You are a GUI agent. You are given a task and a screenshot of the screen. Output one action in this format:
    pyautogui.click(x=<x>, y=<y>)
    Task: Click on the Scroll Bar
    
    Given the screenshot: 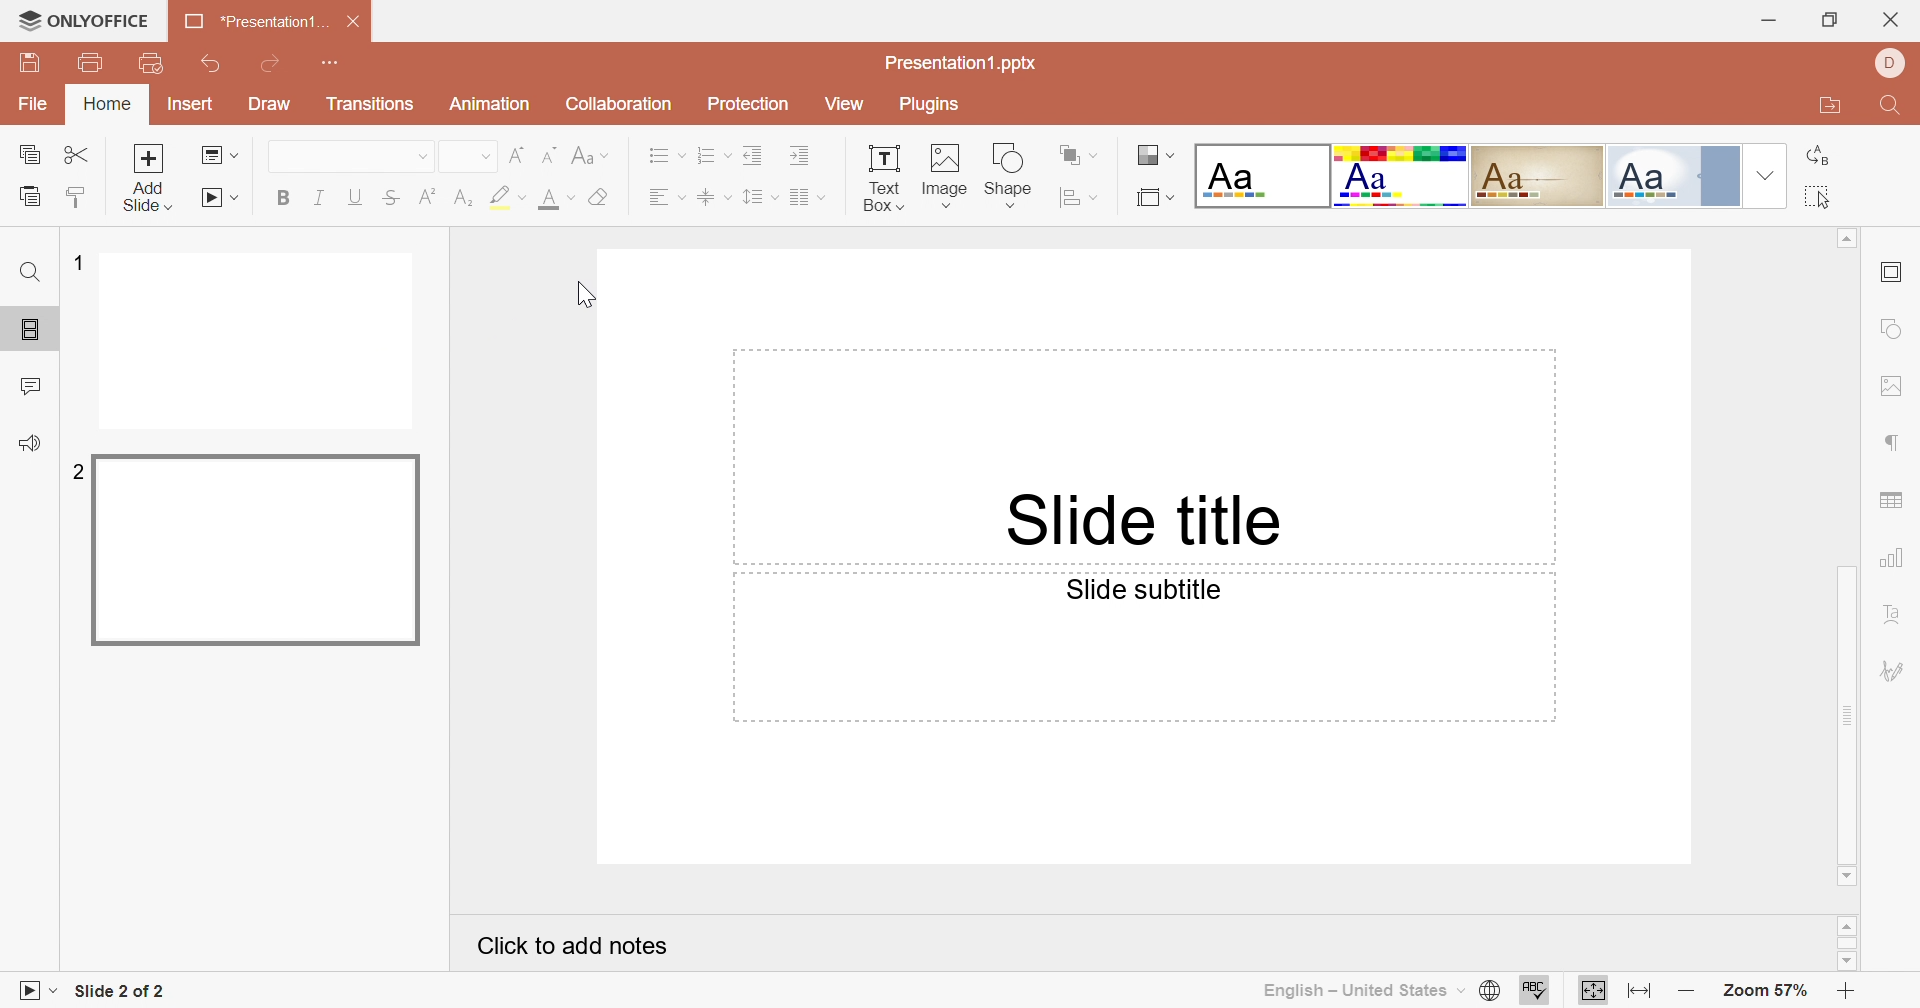 What is the action you would take?
    pyautogui.click(x=1846, y=942)
    